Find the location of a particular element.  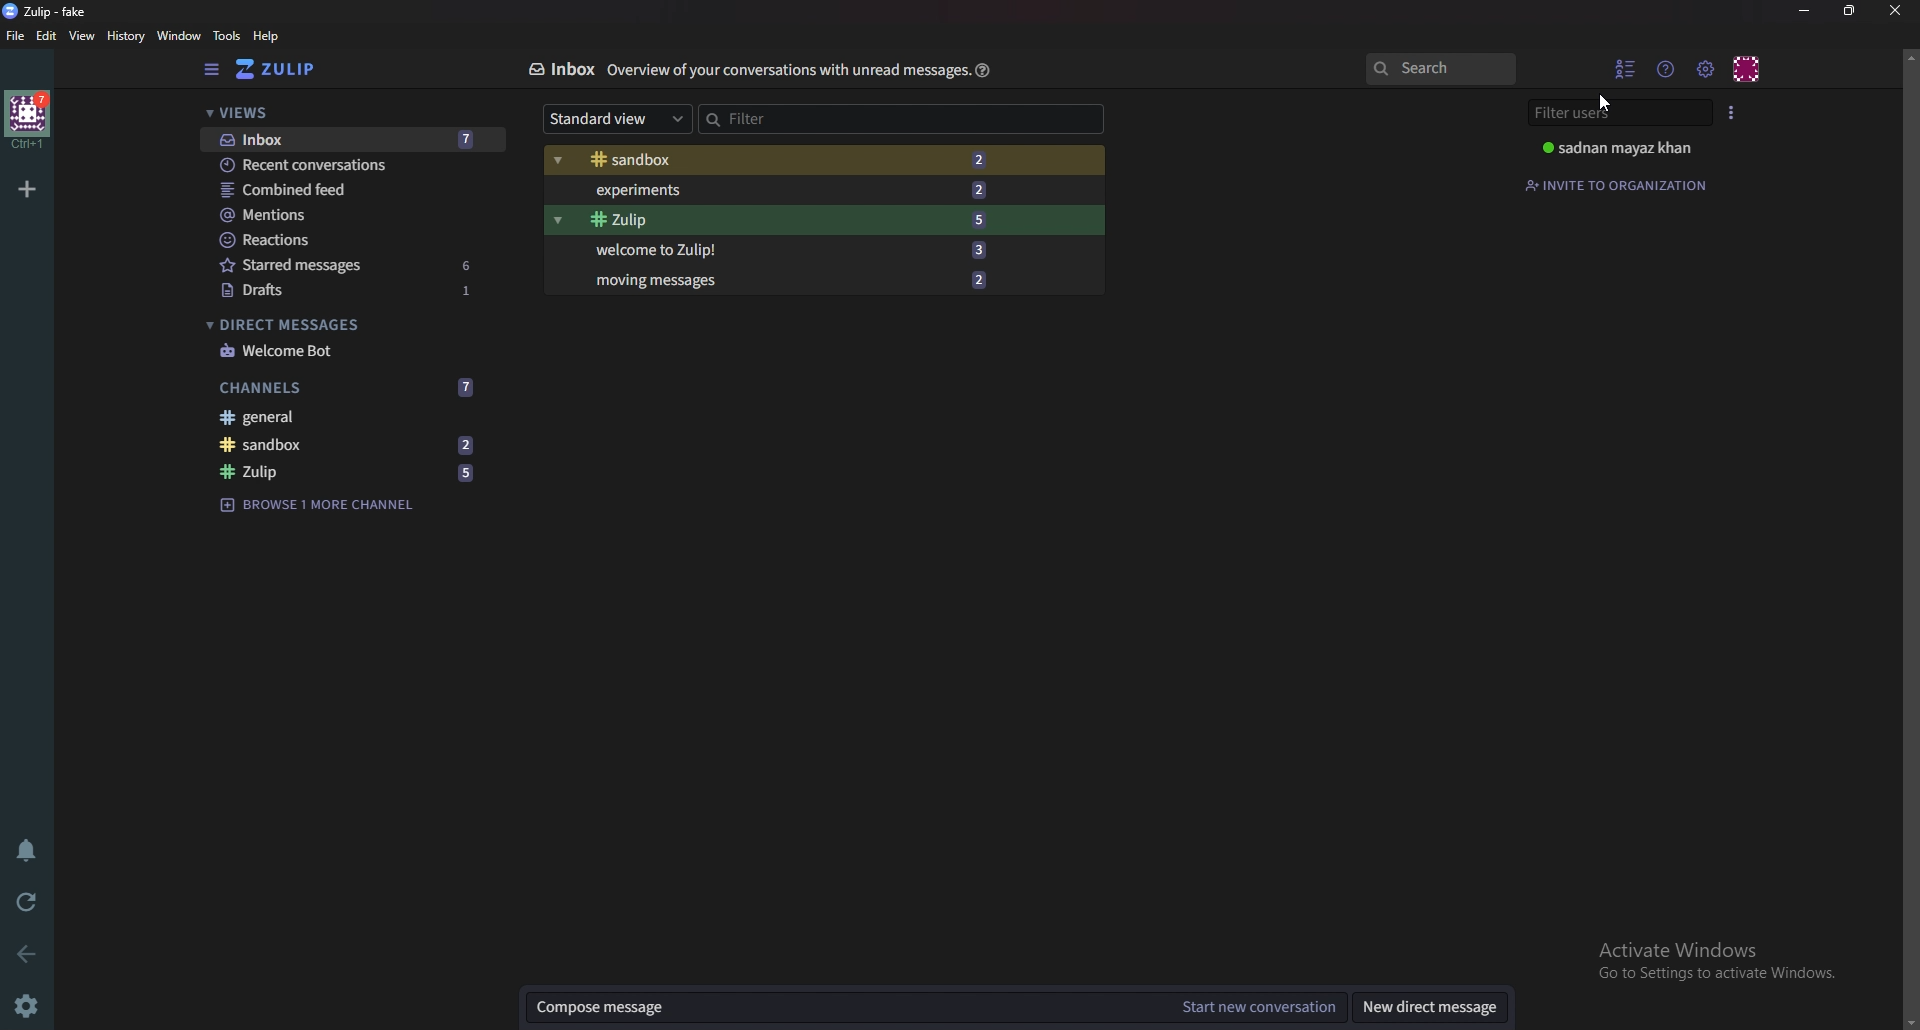

file is located at coordinates (16, 35).